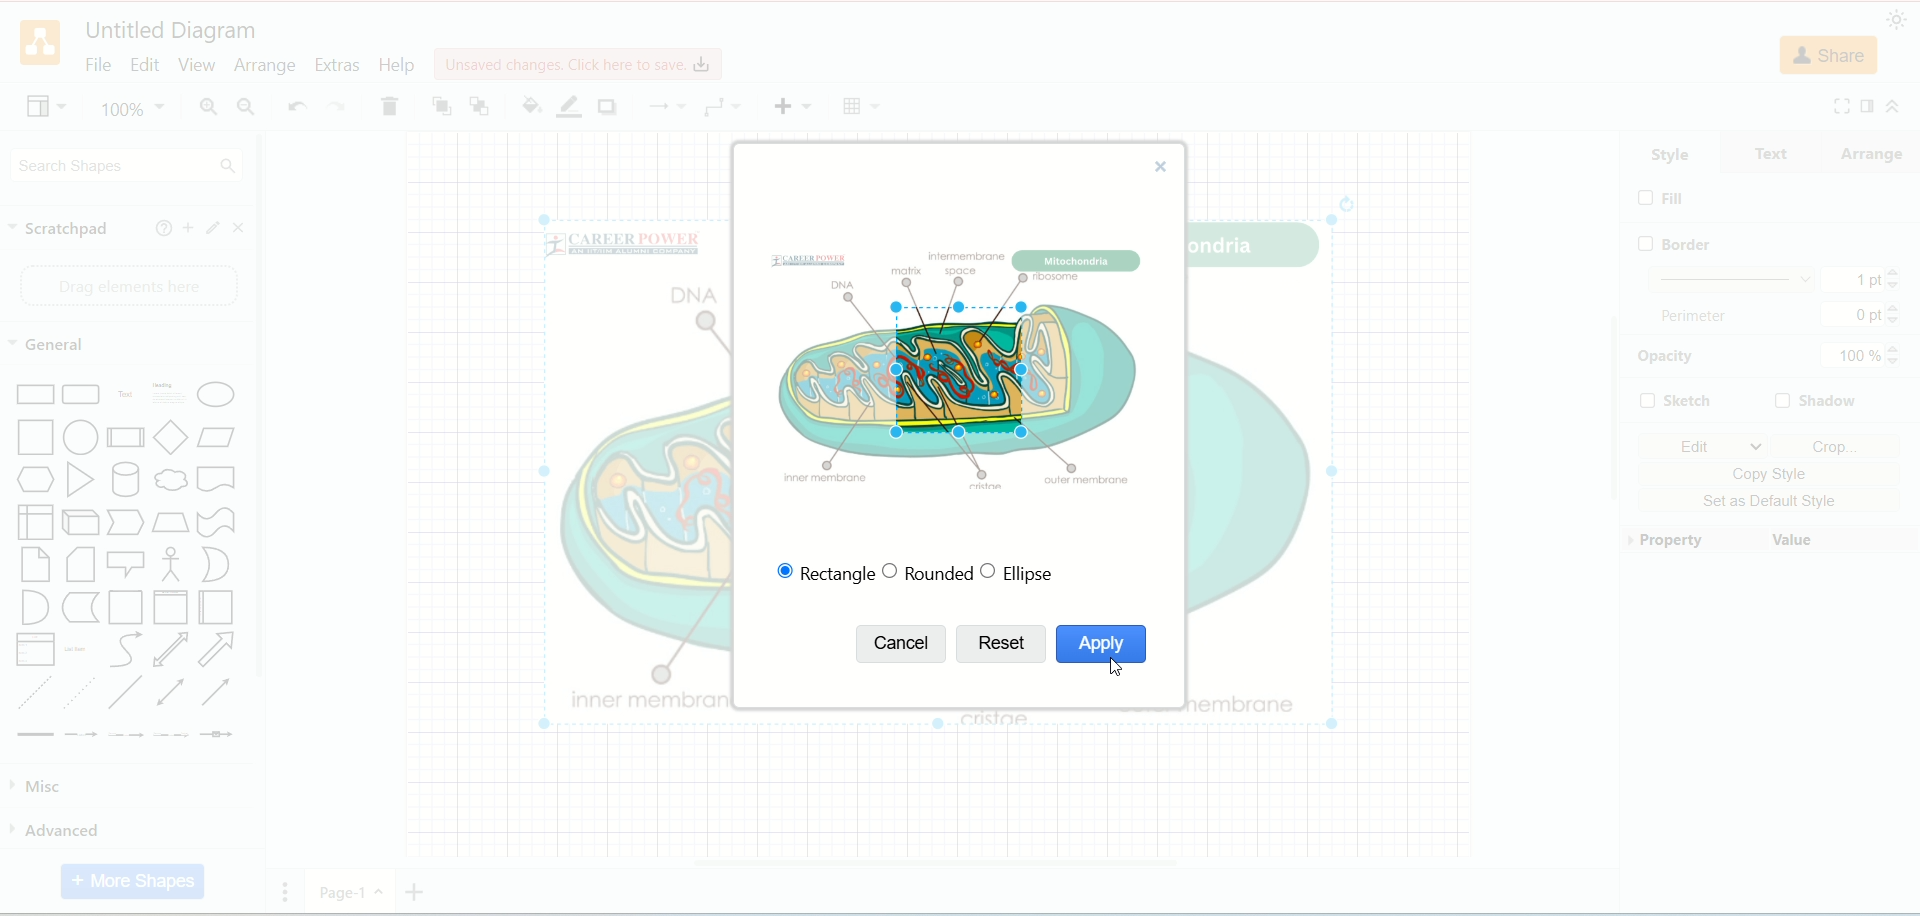 Image resolution: width=1920 pixels, height=916 pixels. Describe the element at coordinates (999, 644) in the screenshot. I see `reset` at that location.